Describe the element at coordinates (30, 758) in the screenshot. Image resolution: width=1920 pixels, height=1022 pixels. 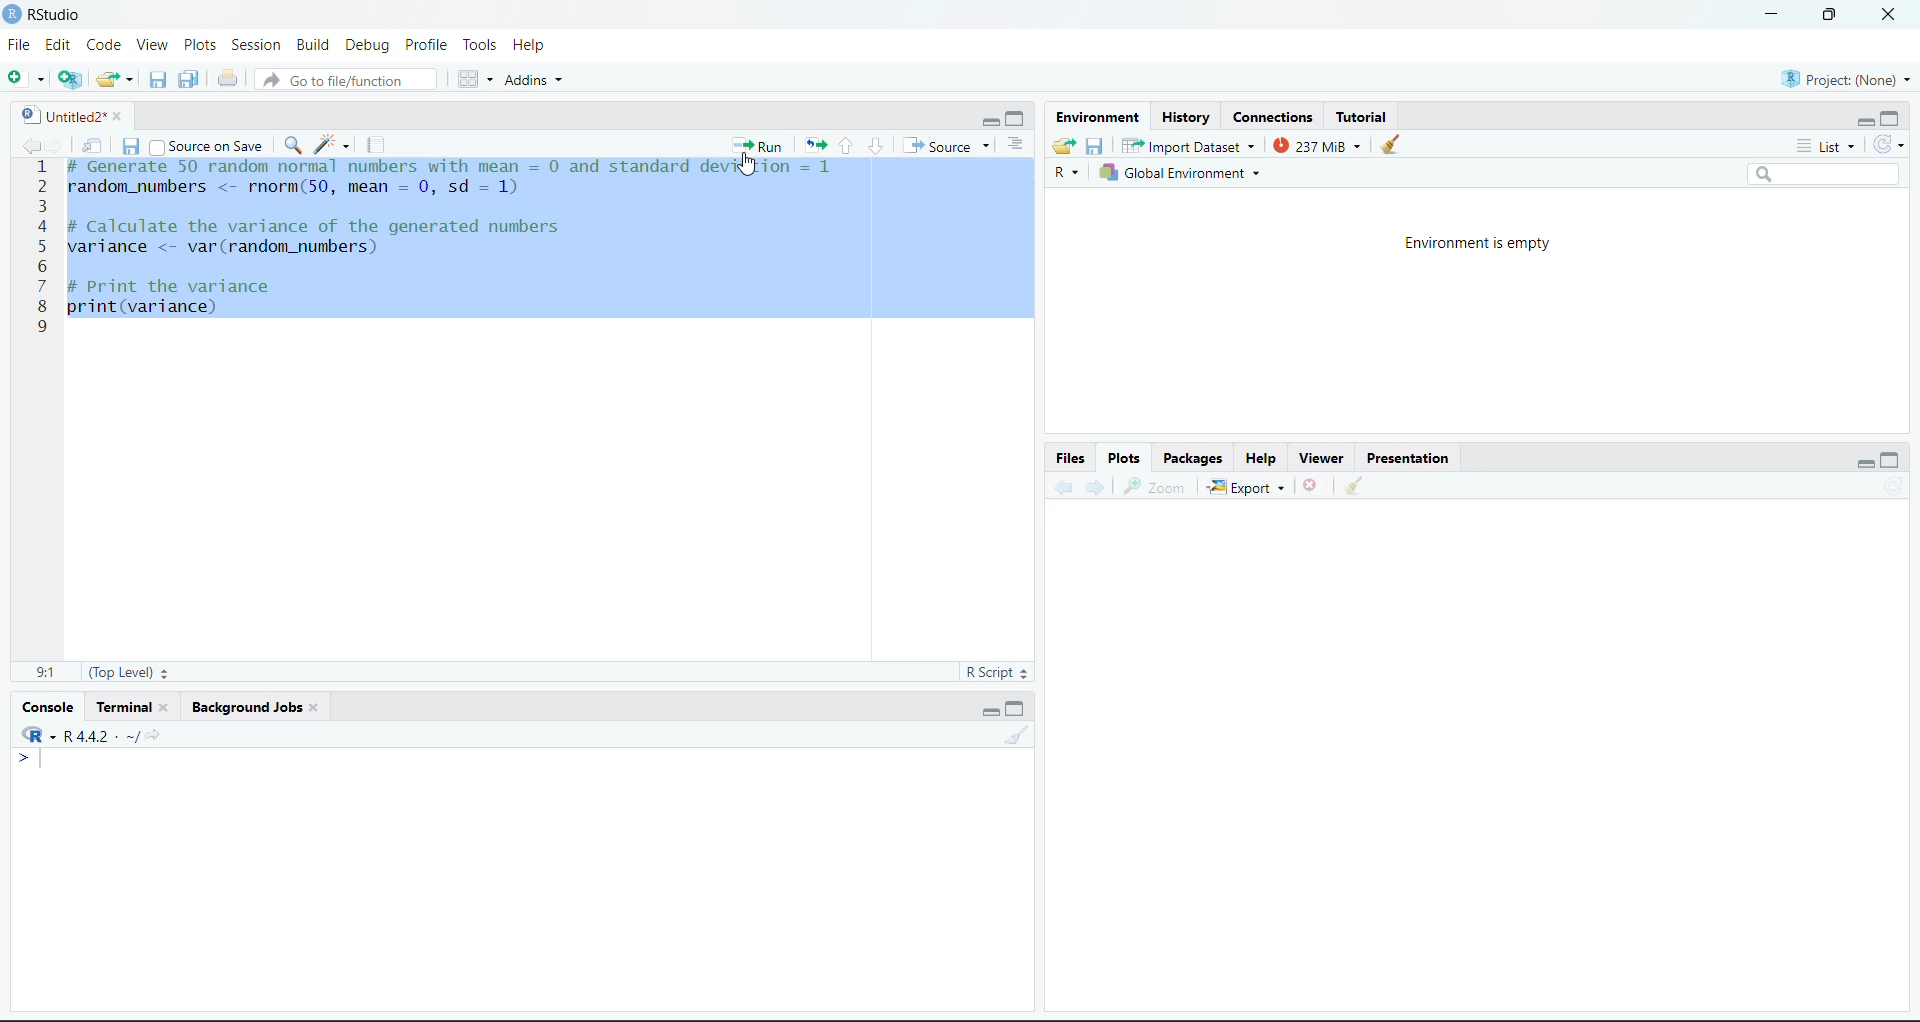
I see `>` at that location.